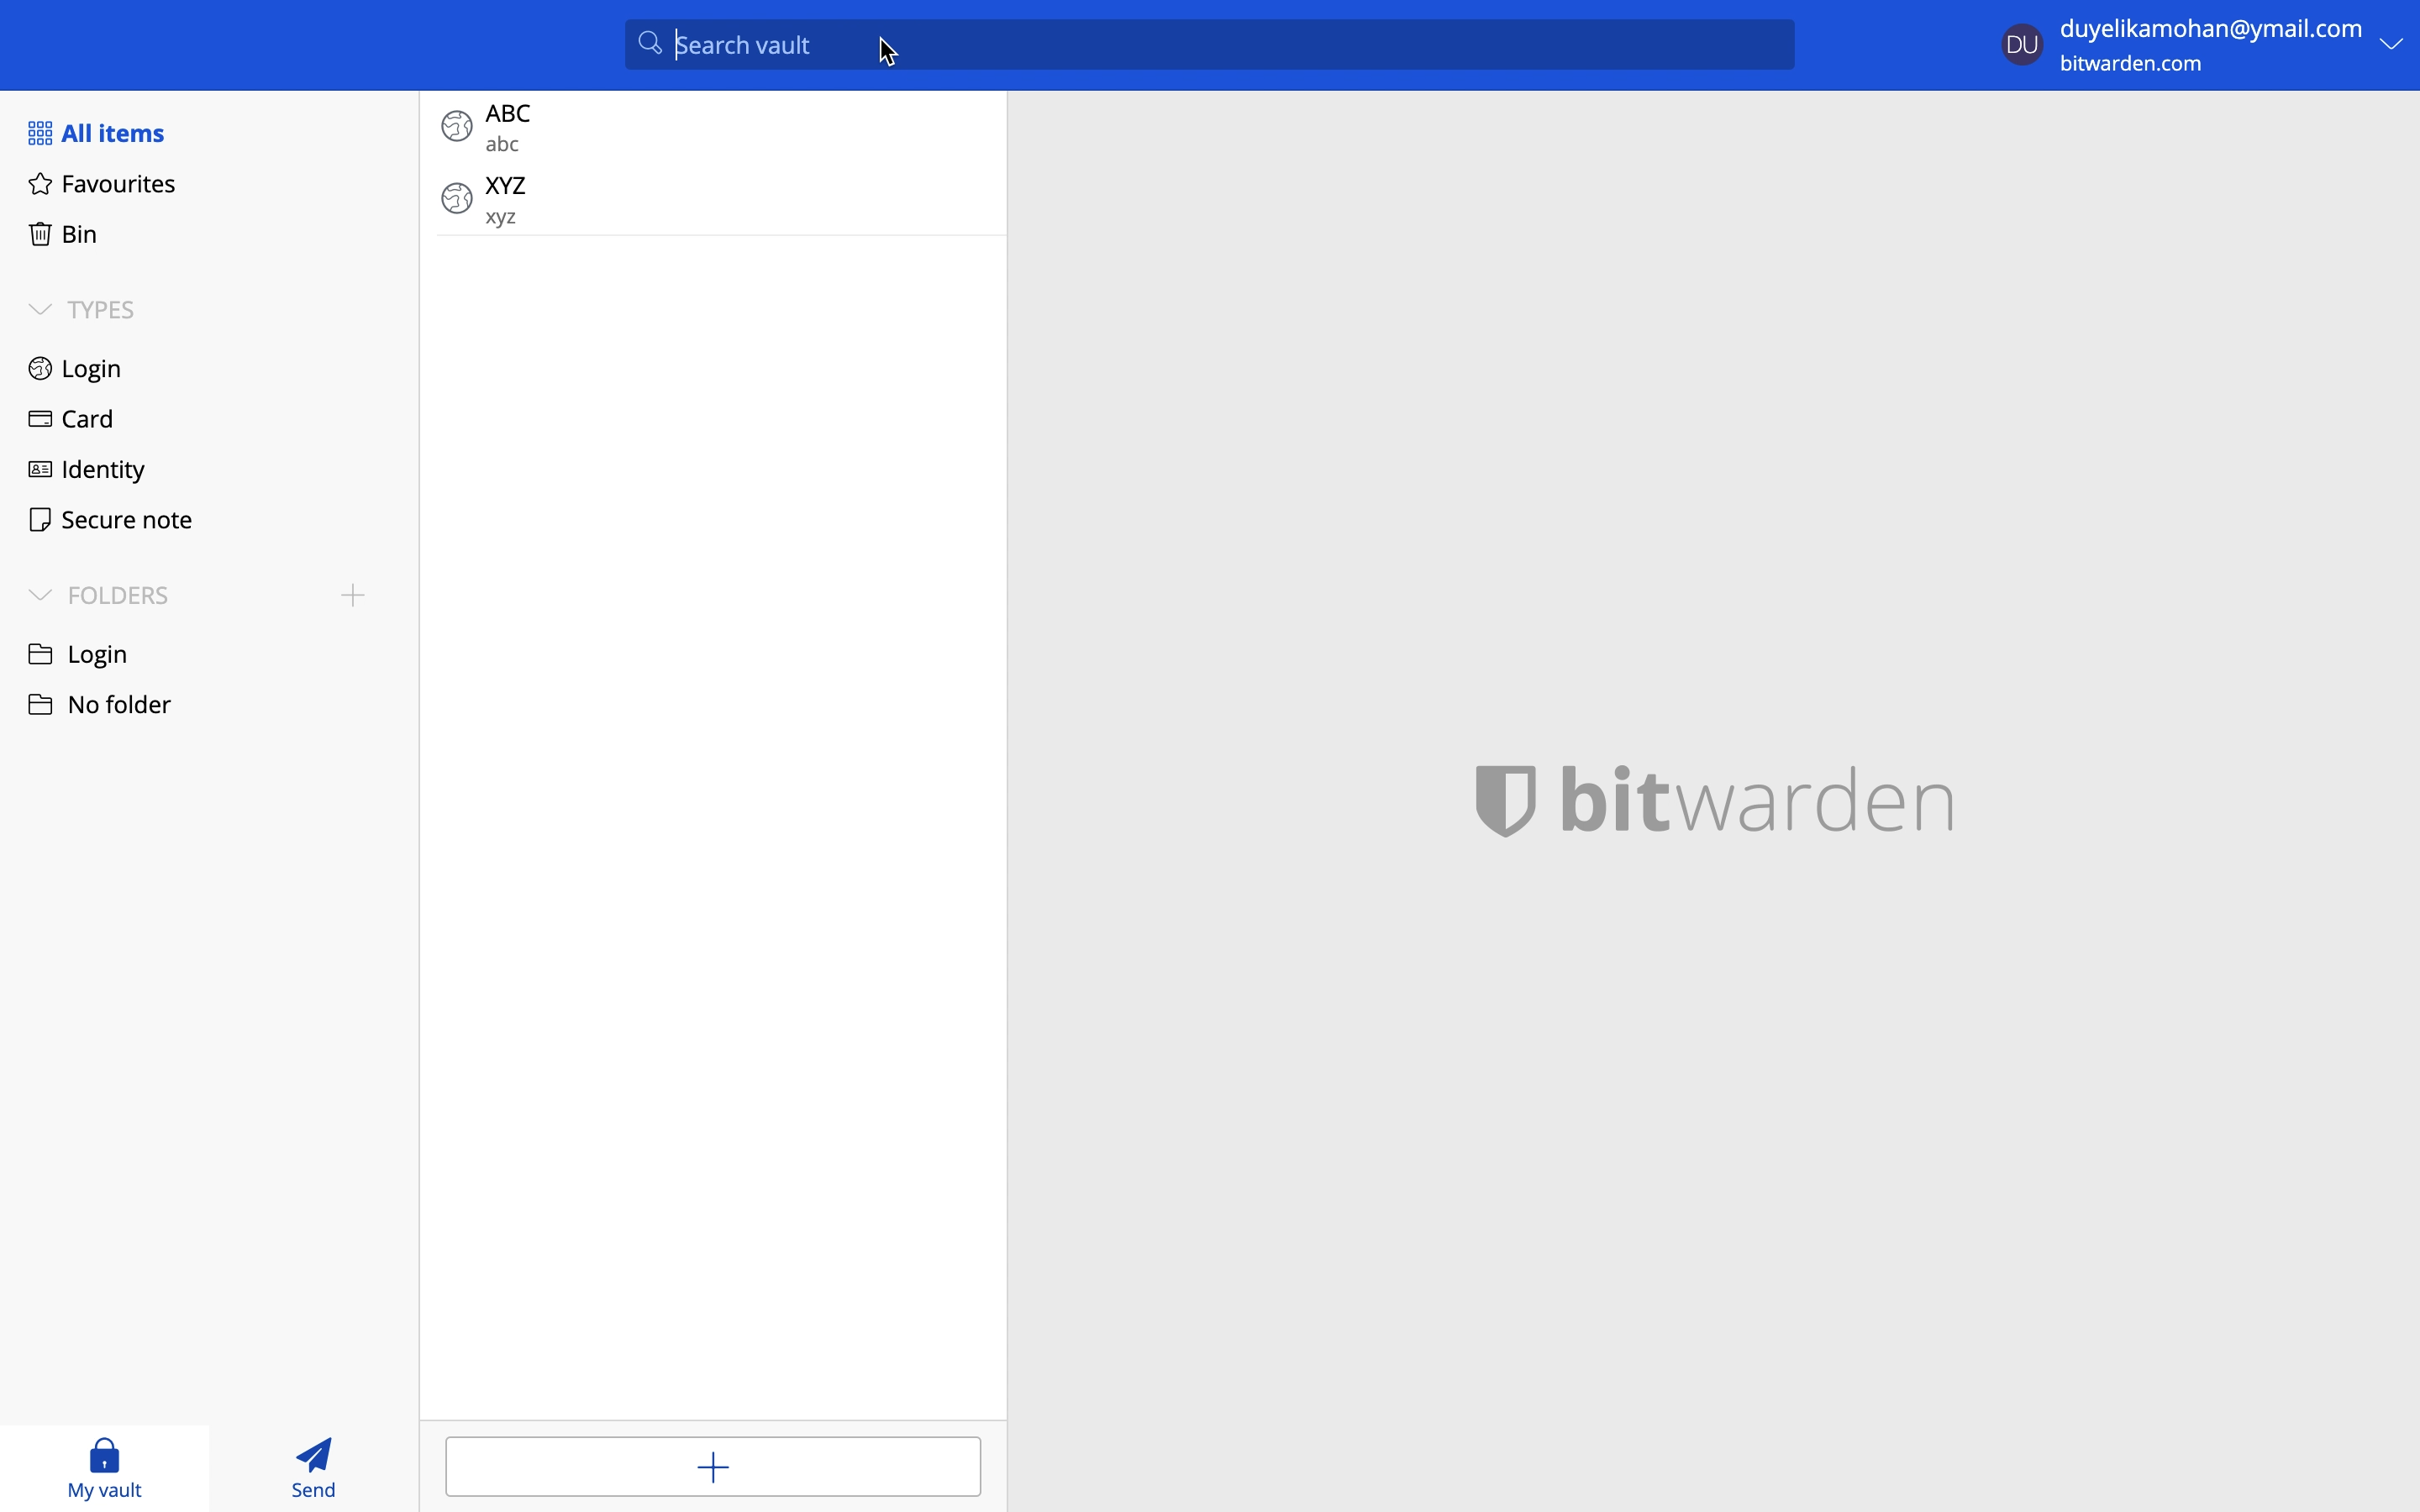 Image resolution: width=2420 pixels, height=1512 pixels. Describe the element at coordinates (326, 1467) in the screenshot. I see `send` at that location.